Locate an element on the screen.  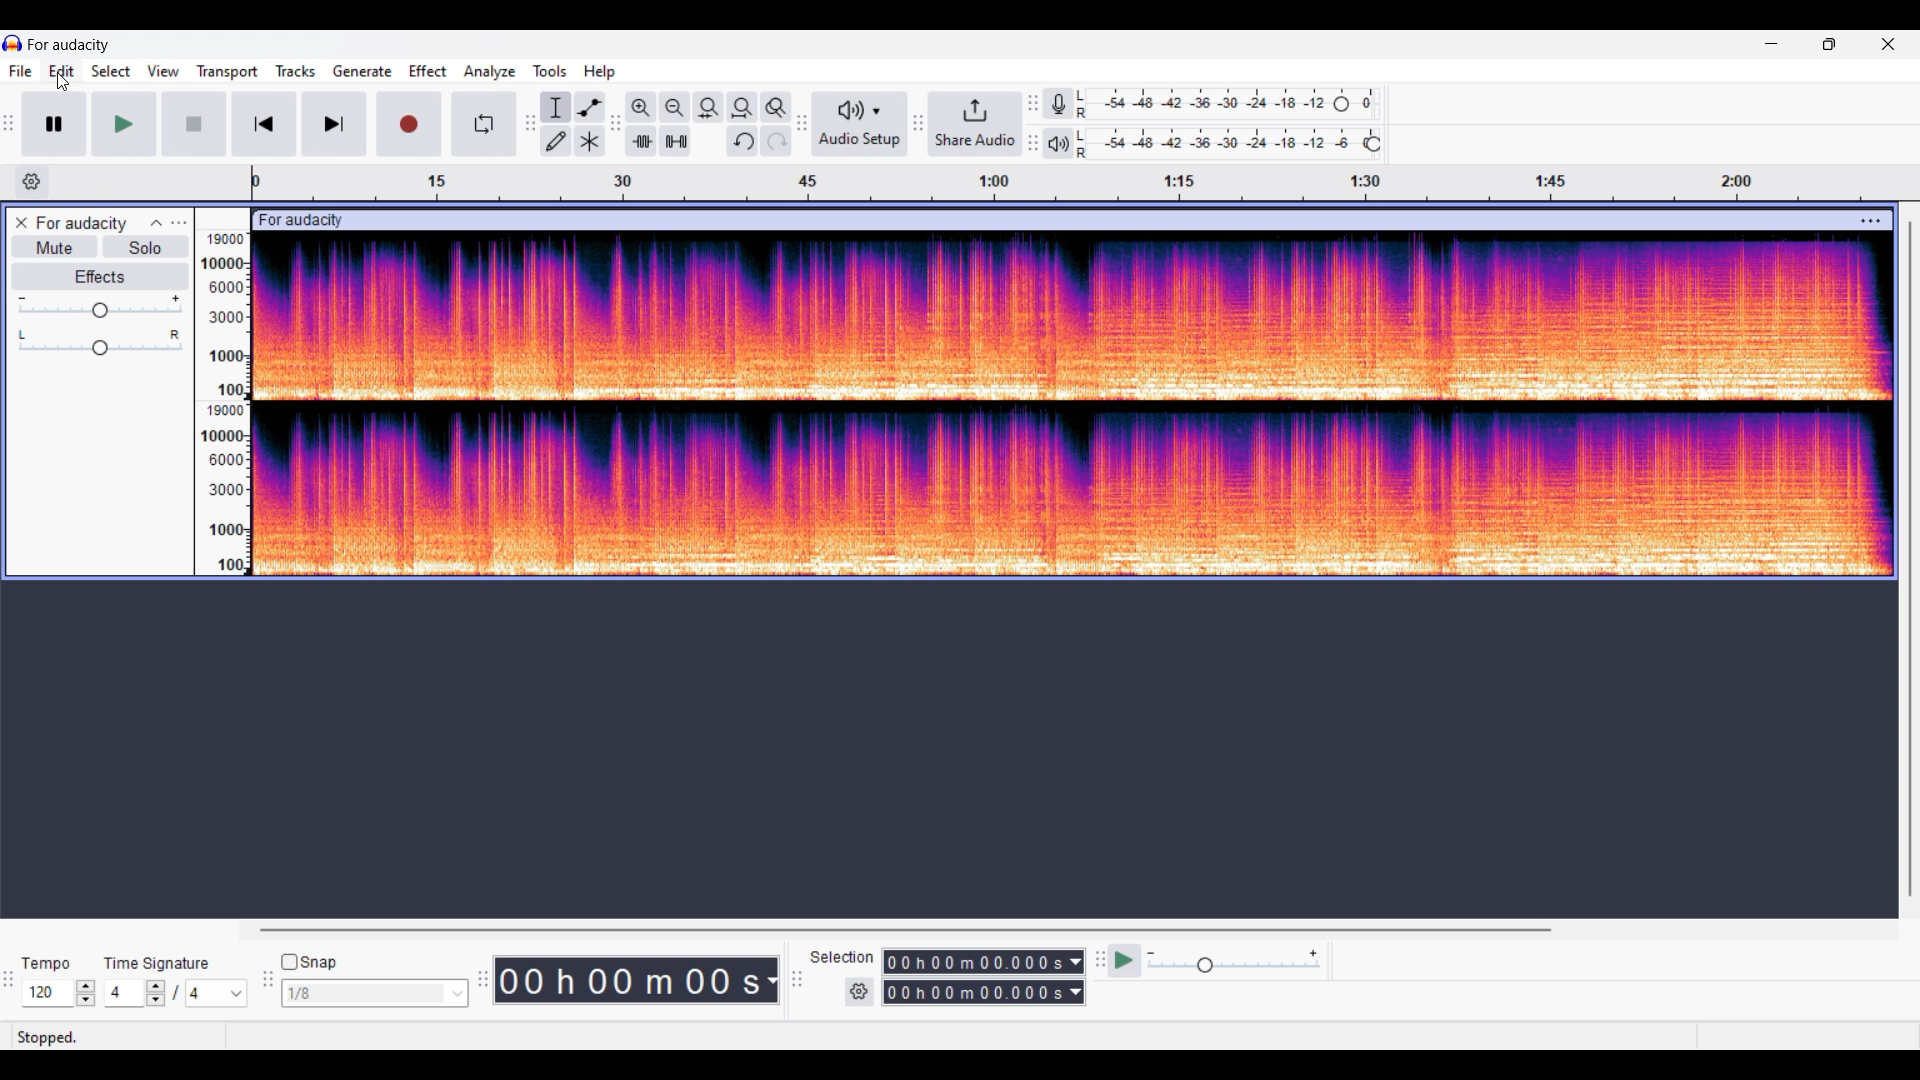
Playback level is located at coordinates (1227, 143).